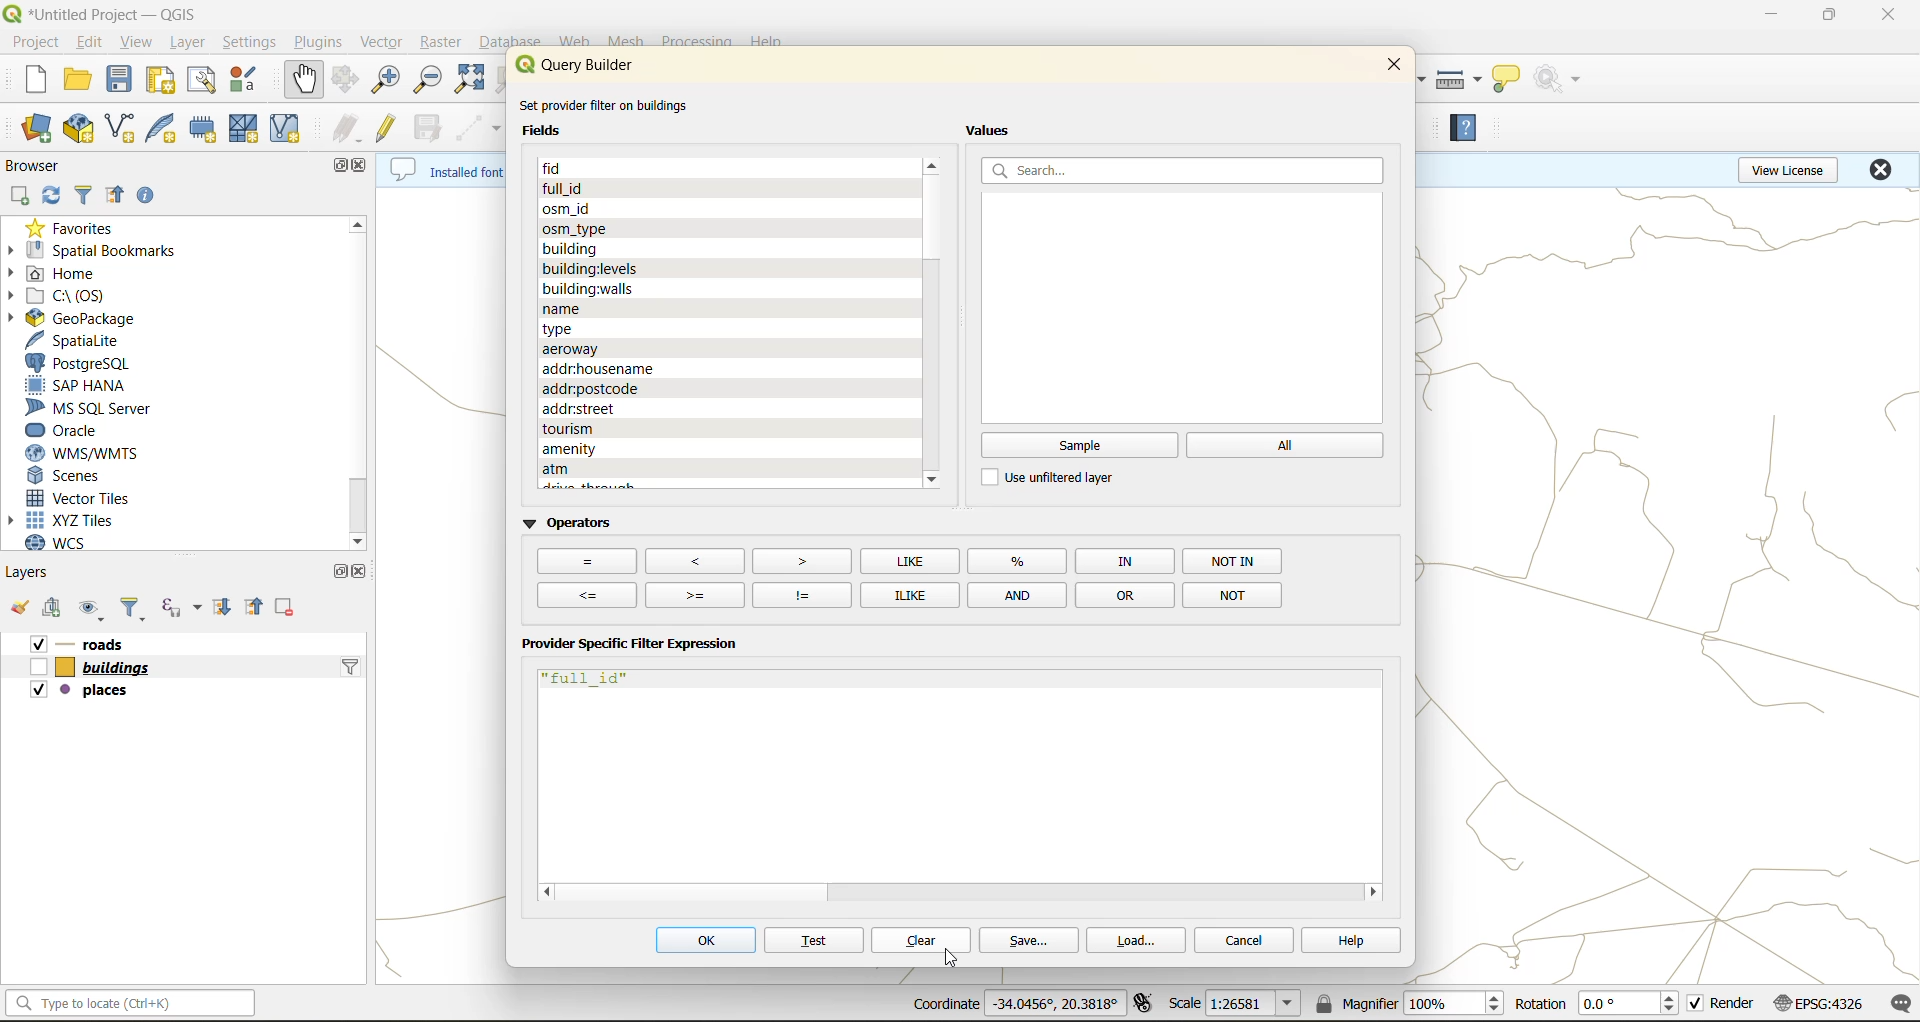 This screenshot has height=1022, width=1920. What do you see at coordinates (65, 518) in the screenshot?
I see `xyz tiles` at bounding box center [65, 518].